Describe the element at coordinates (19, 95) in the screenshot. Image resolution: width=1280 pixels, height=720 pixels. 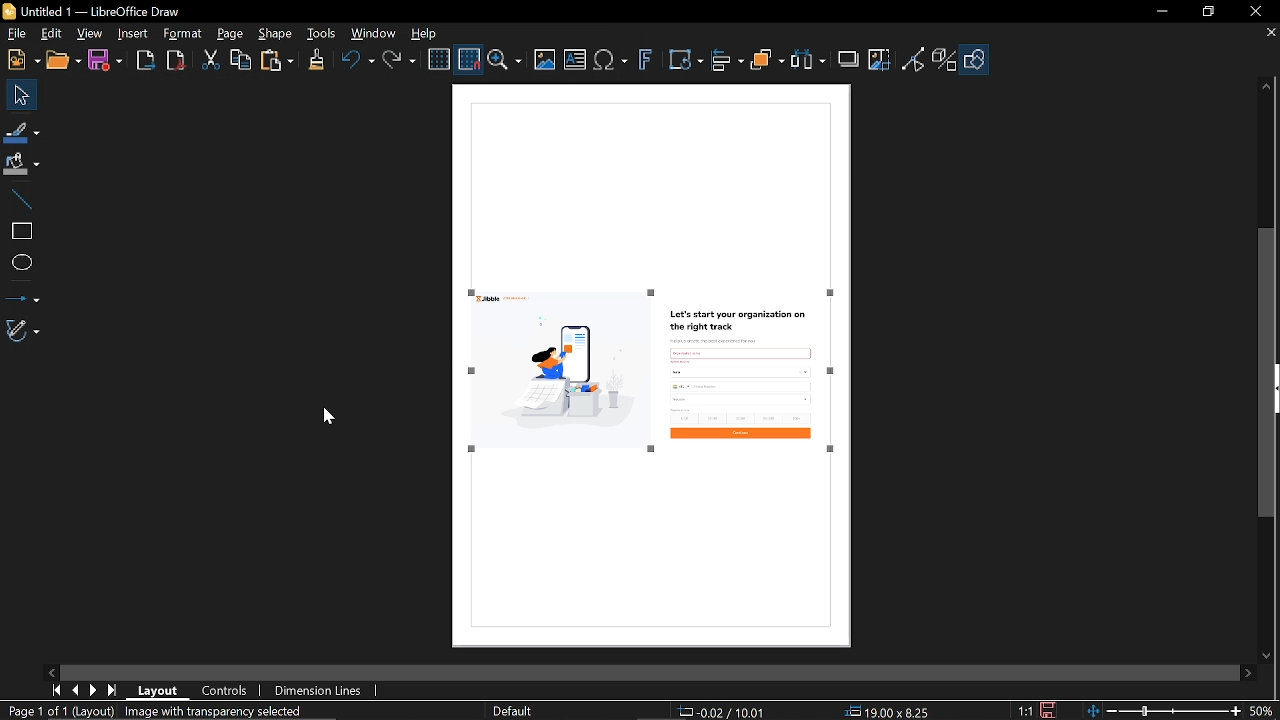
I see `Select` at that location.